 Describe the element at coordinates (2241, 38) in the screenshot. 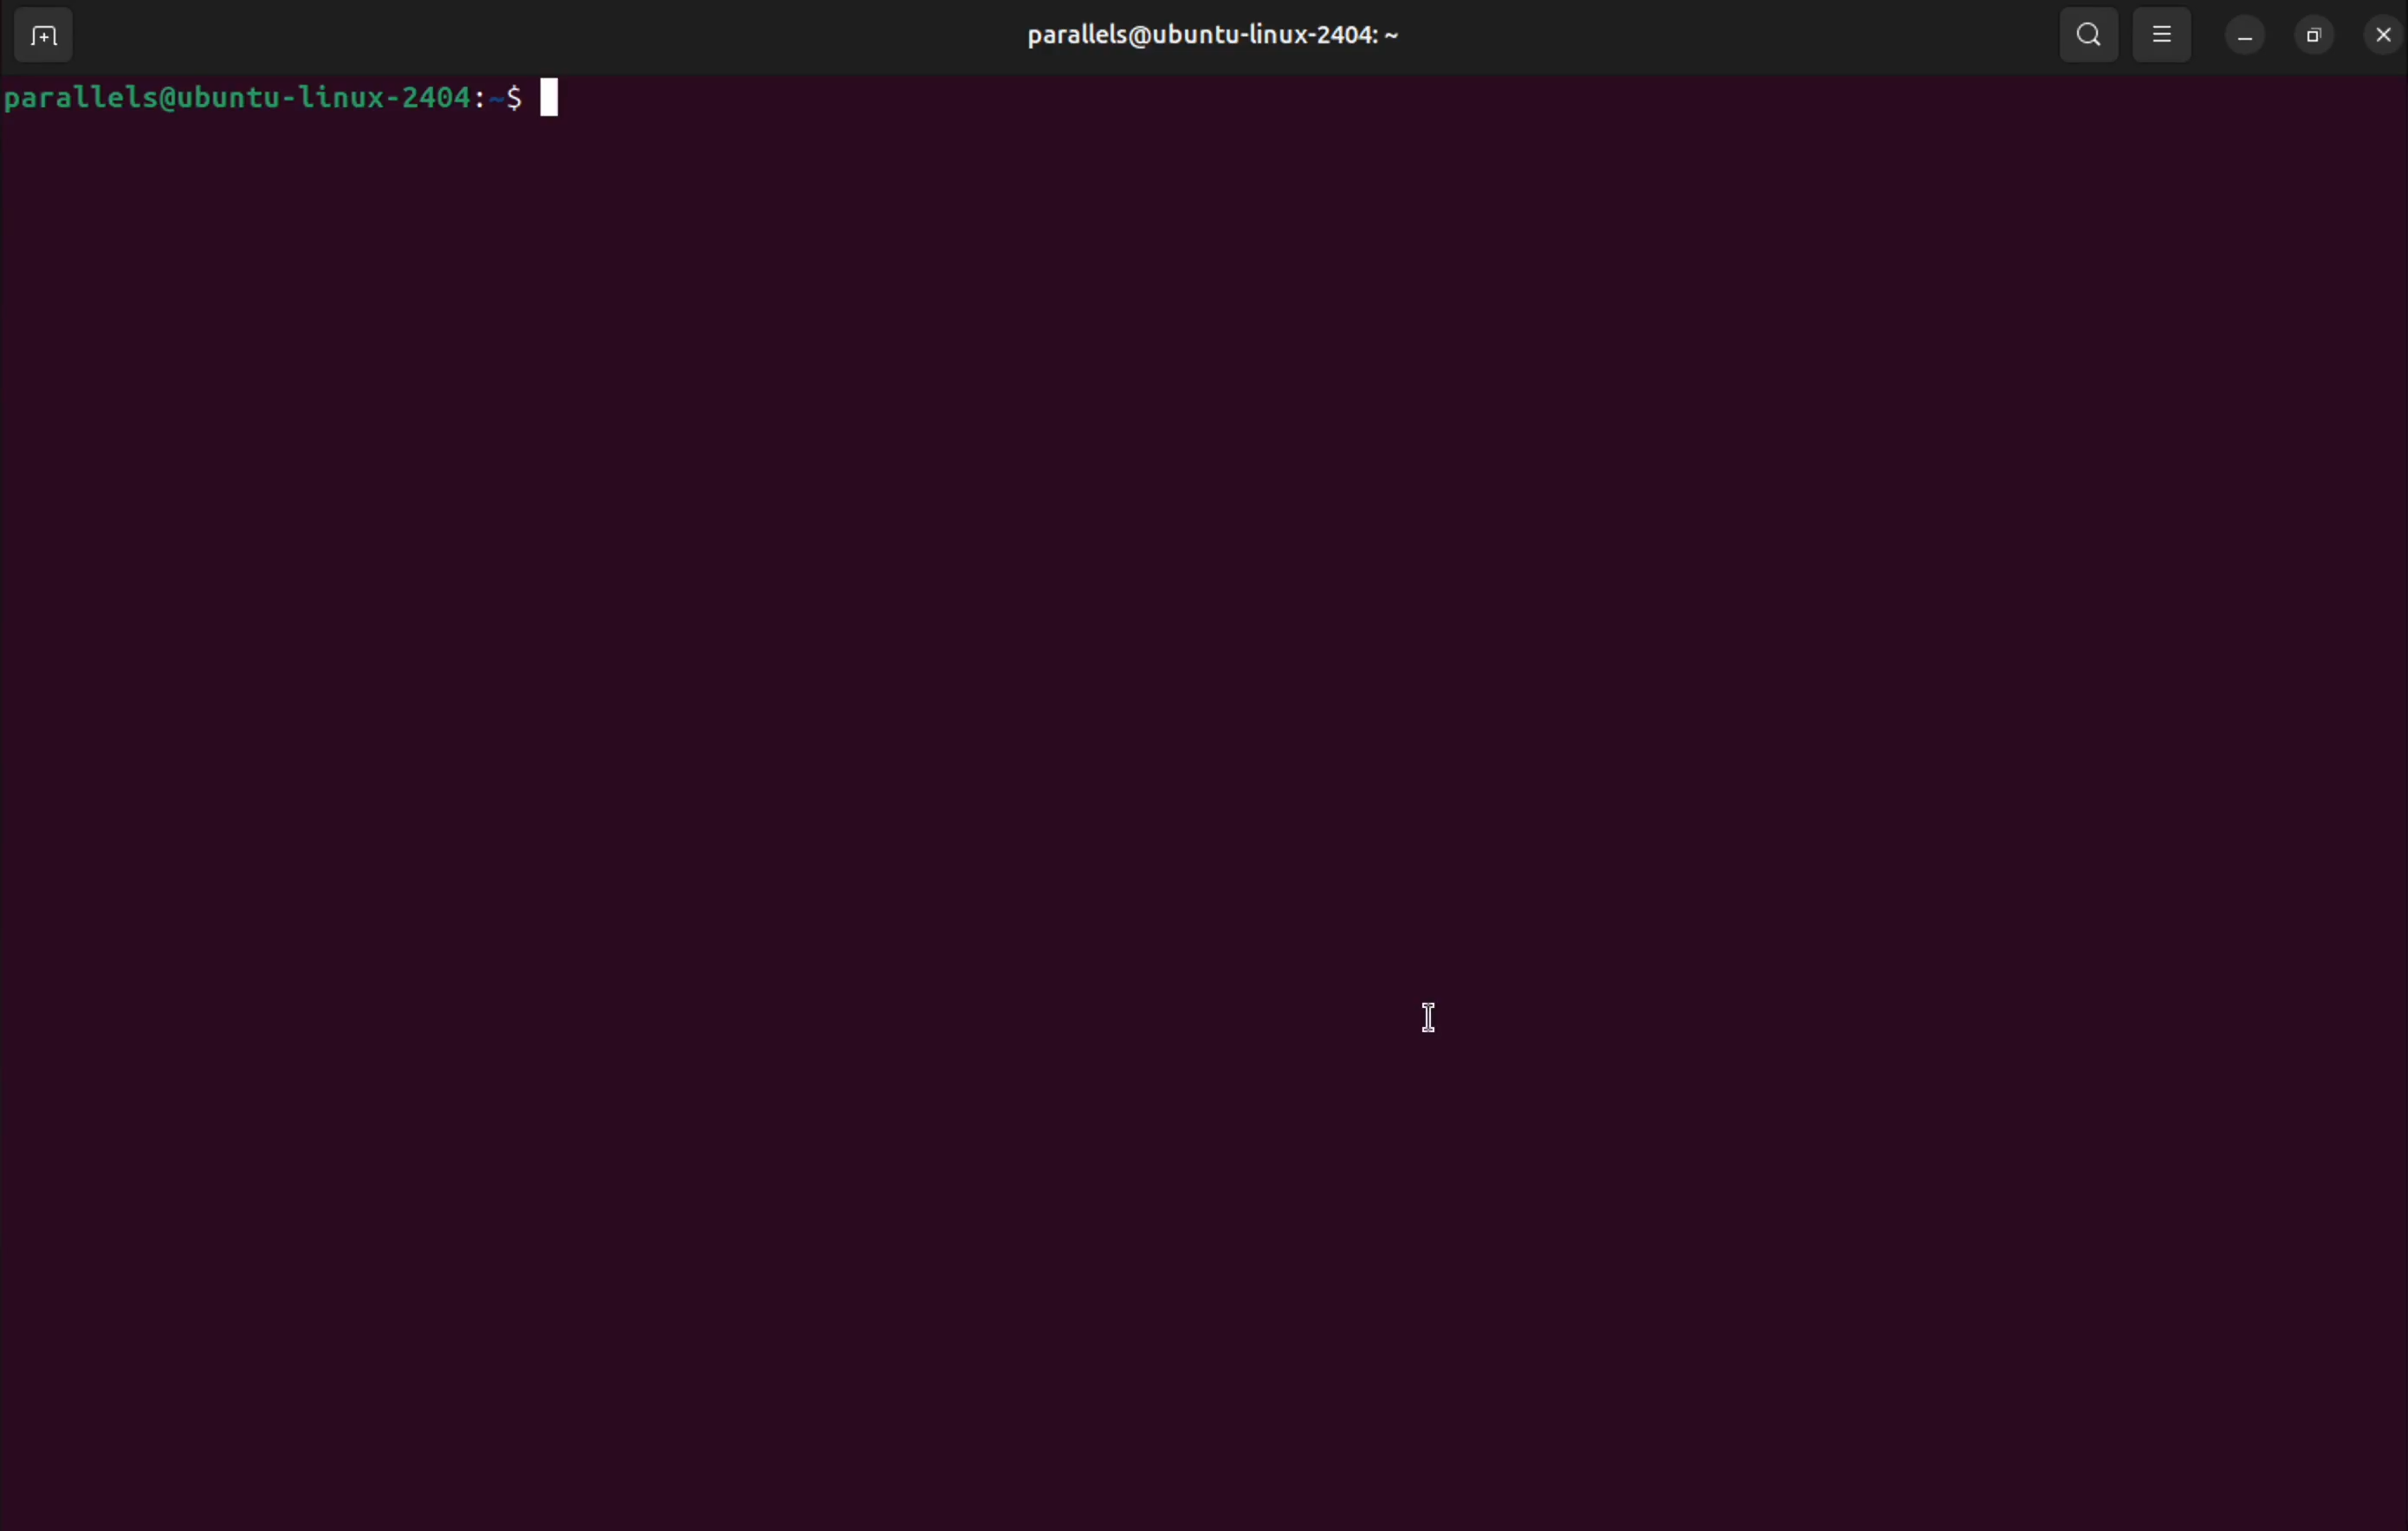

I see `minimize` at that location.